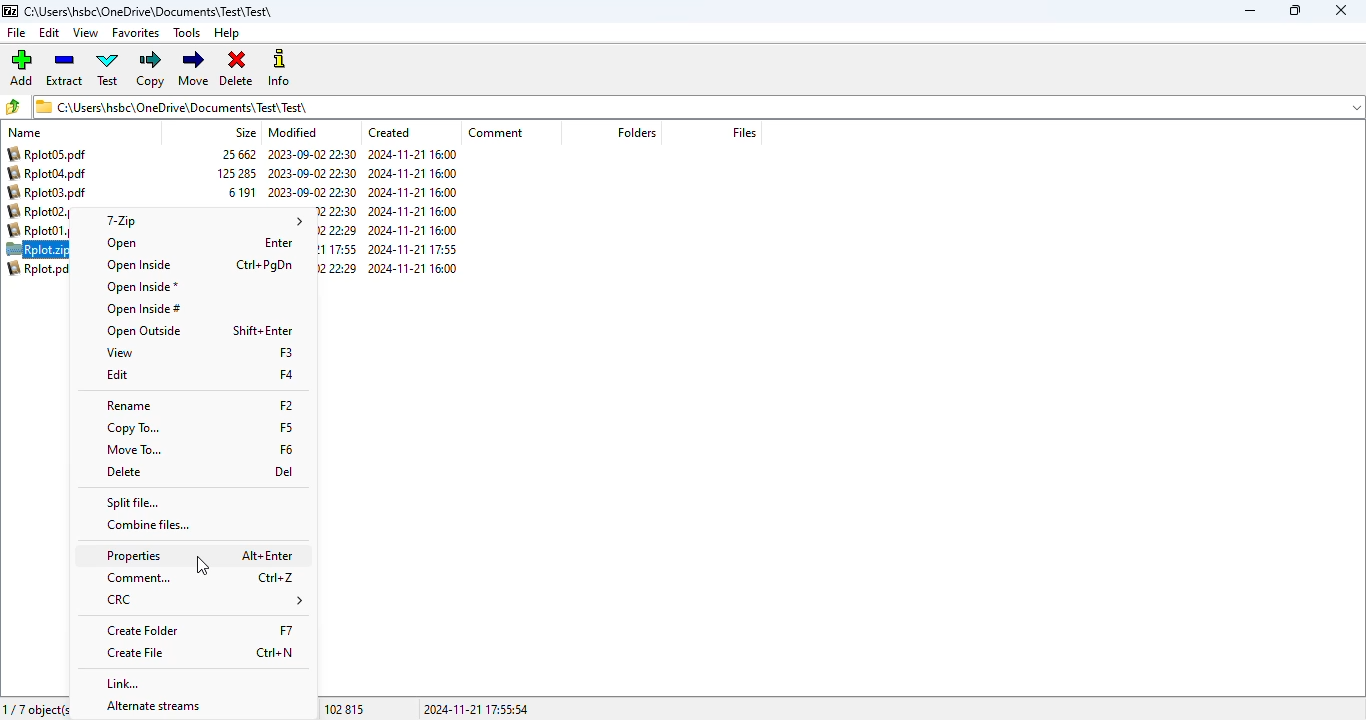 The width and height of the screenshot is (1366, 720). What do you see at coordinates (345, 710) in the screenshot?
I see `102 815` at bounding box center [345, 710].